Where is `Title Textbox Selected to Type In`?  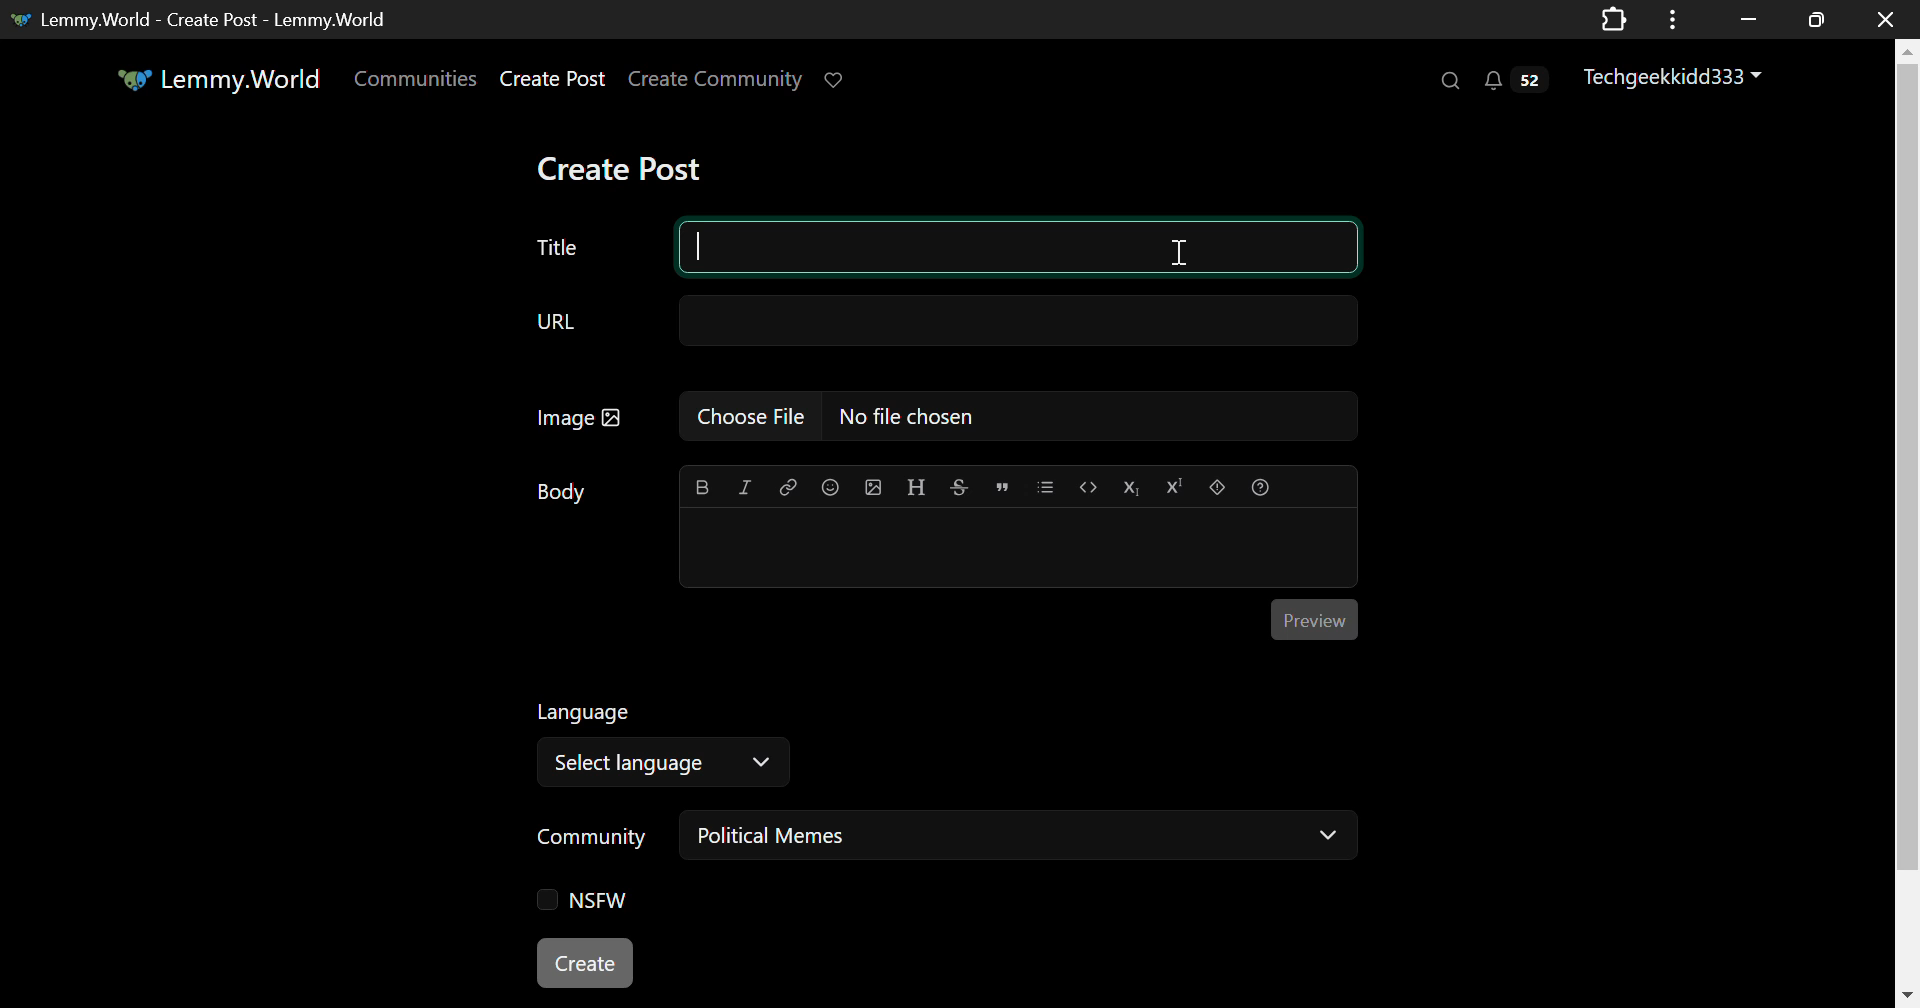
Title Textbox Selected to Type In is located at coordinates (1016, 247).